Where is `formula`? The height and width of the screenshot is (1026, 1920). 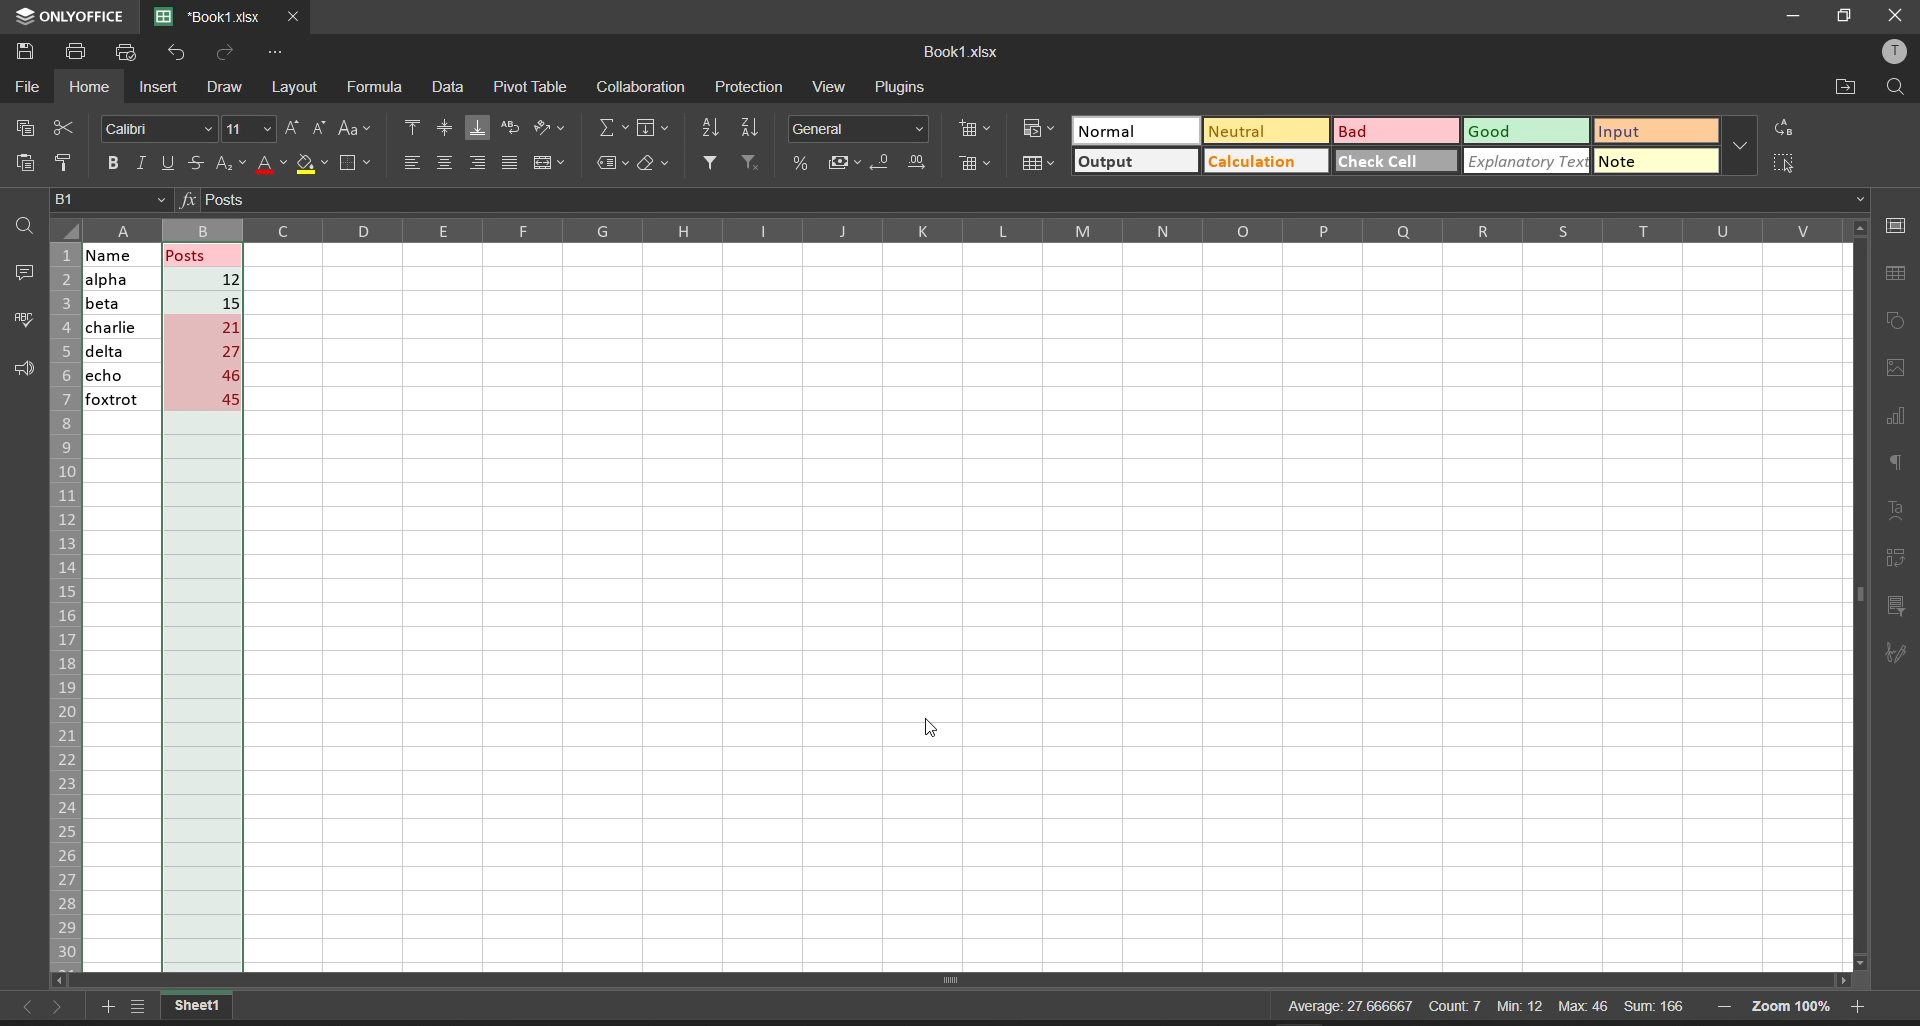 formula is located at coordinates (377, 86).